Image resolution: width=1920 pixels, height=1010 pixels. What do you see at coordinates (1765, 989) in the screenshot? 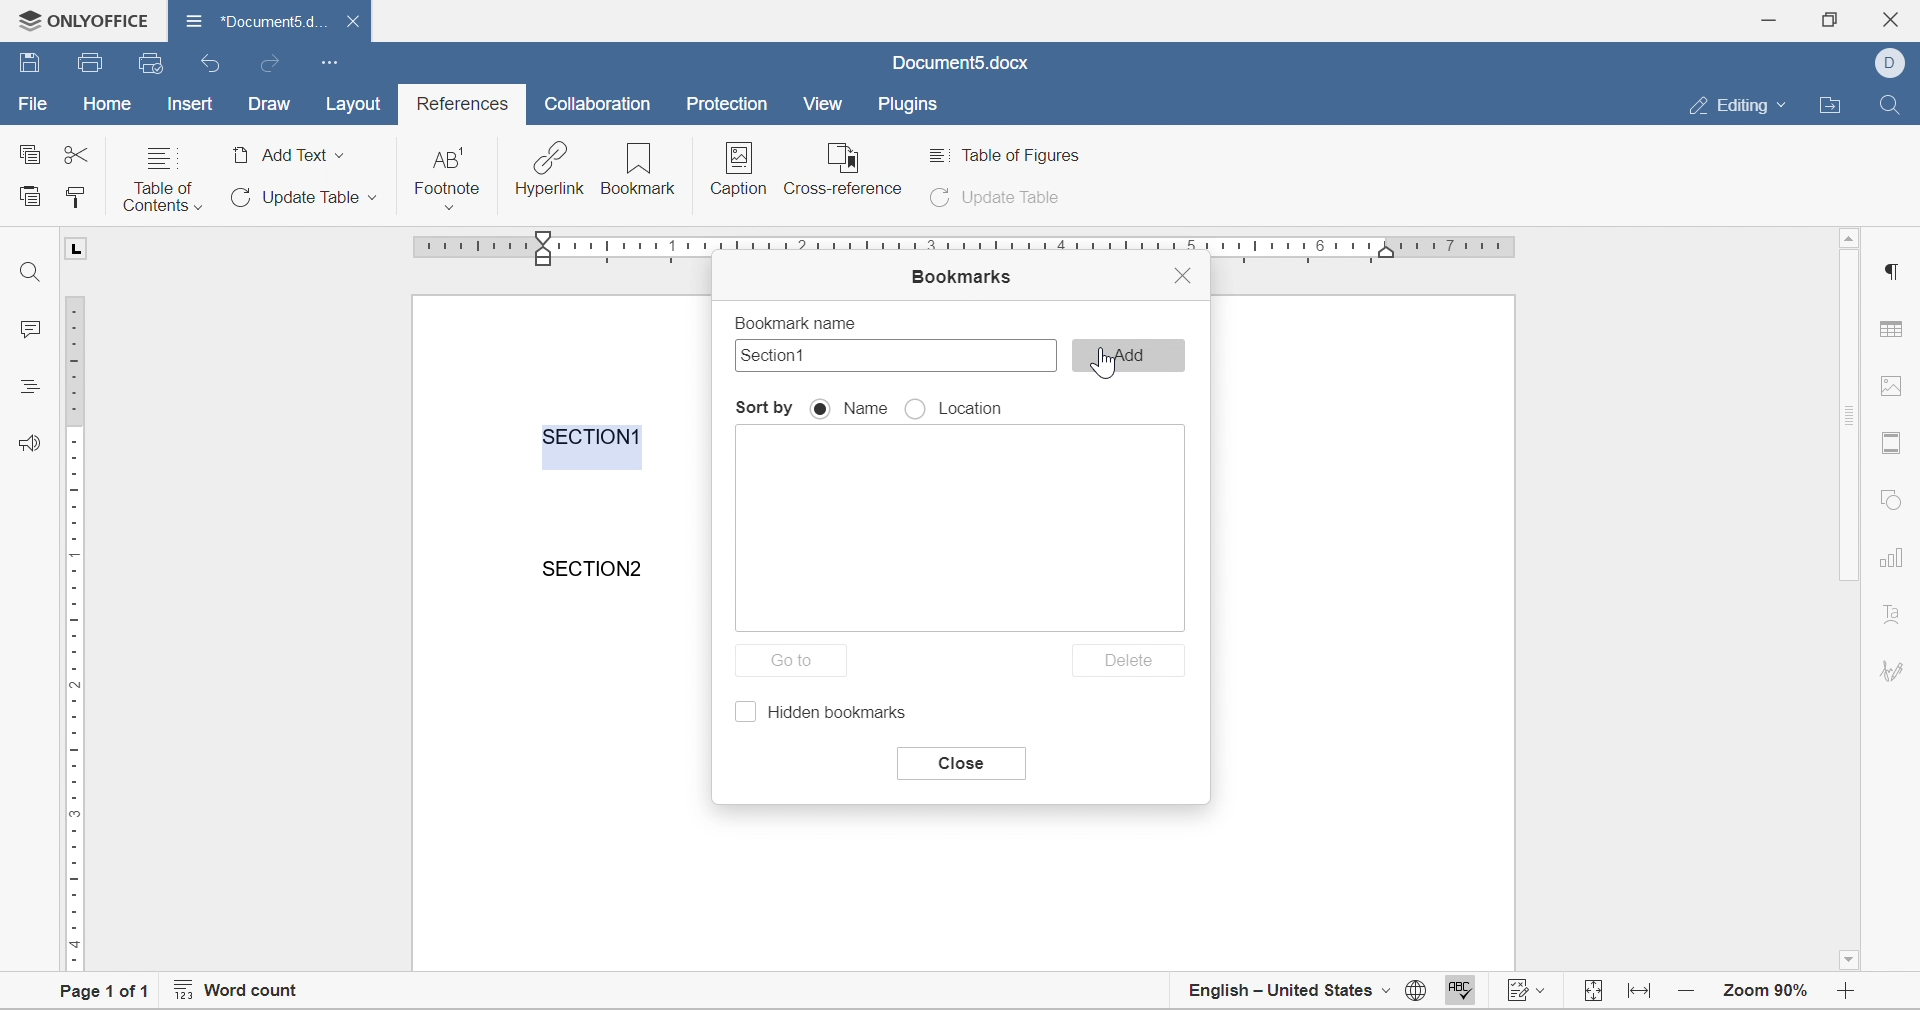
I see `zoom 90%` at bounding box center [1765, 989].